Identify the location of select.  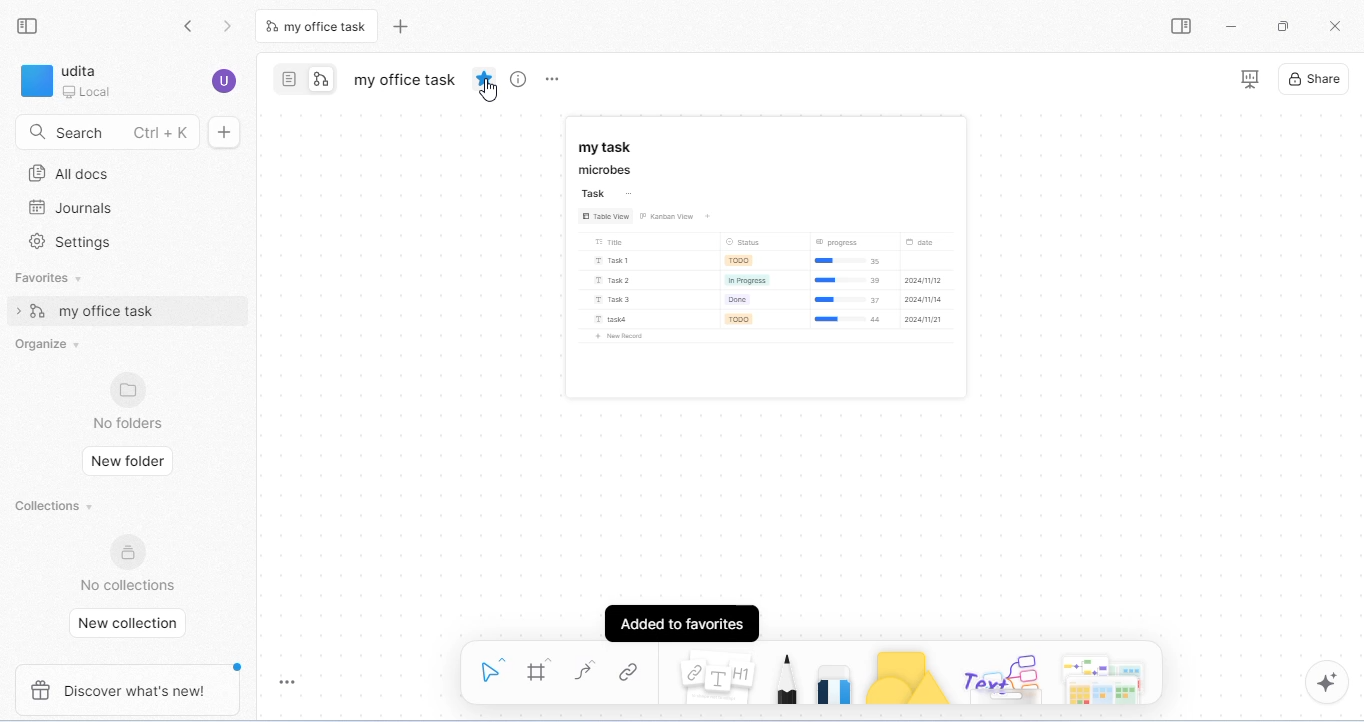
(489, 668).